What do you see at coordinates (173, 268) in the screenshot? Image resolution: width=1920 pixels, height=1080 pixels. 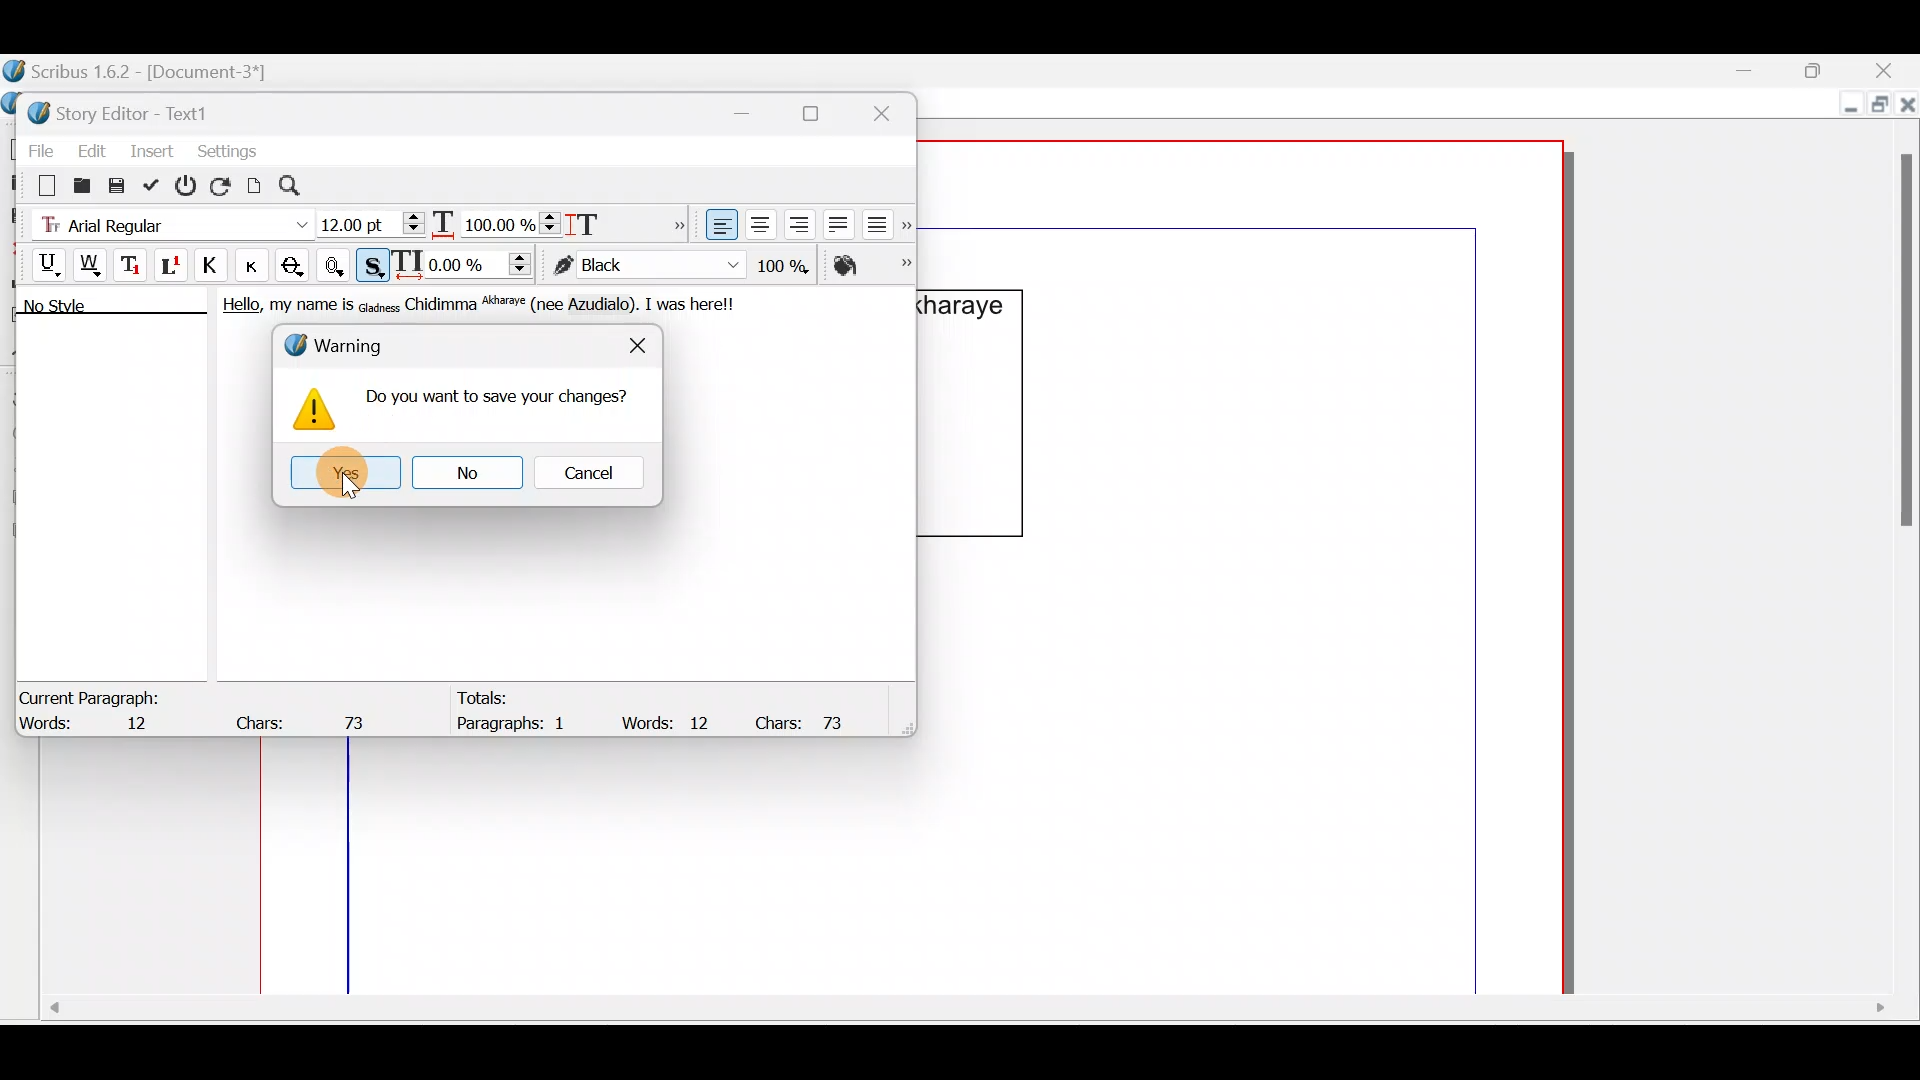 I see `Superscript` at bounding box center [173, 268].